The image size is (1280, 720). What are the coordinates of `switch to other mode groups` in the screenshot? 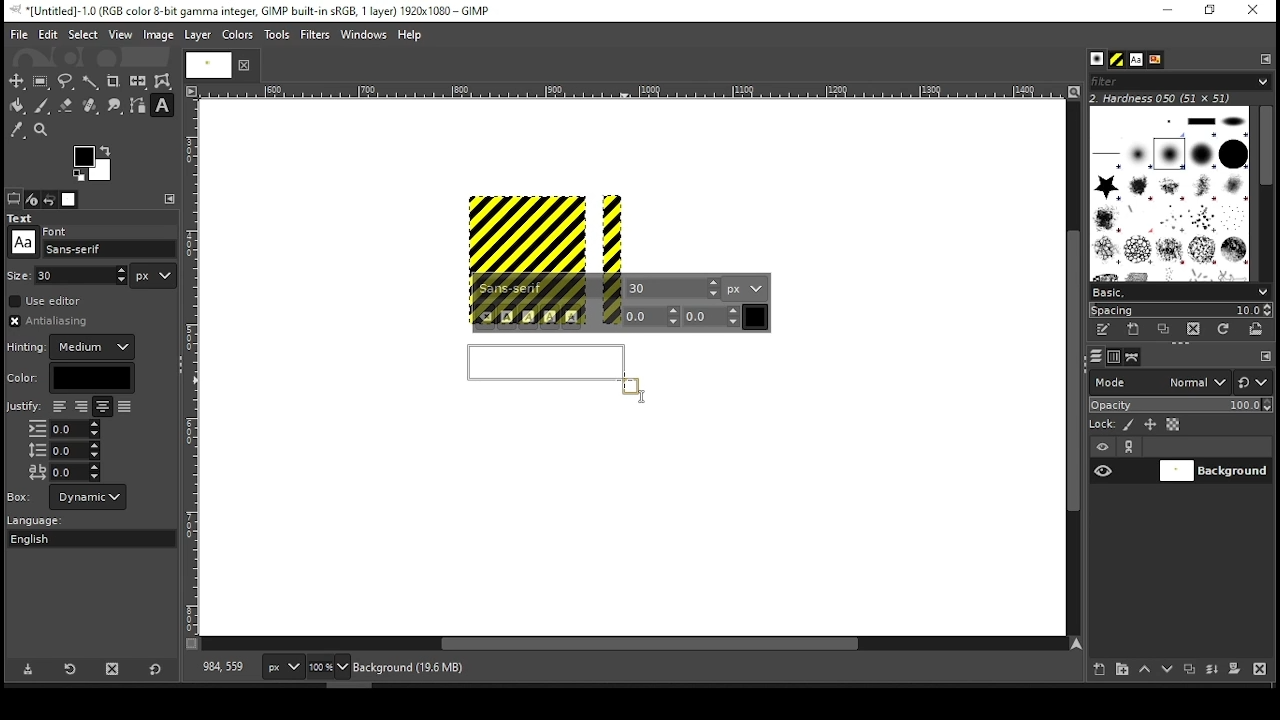 It's located at (1252, 384).